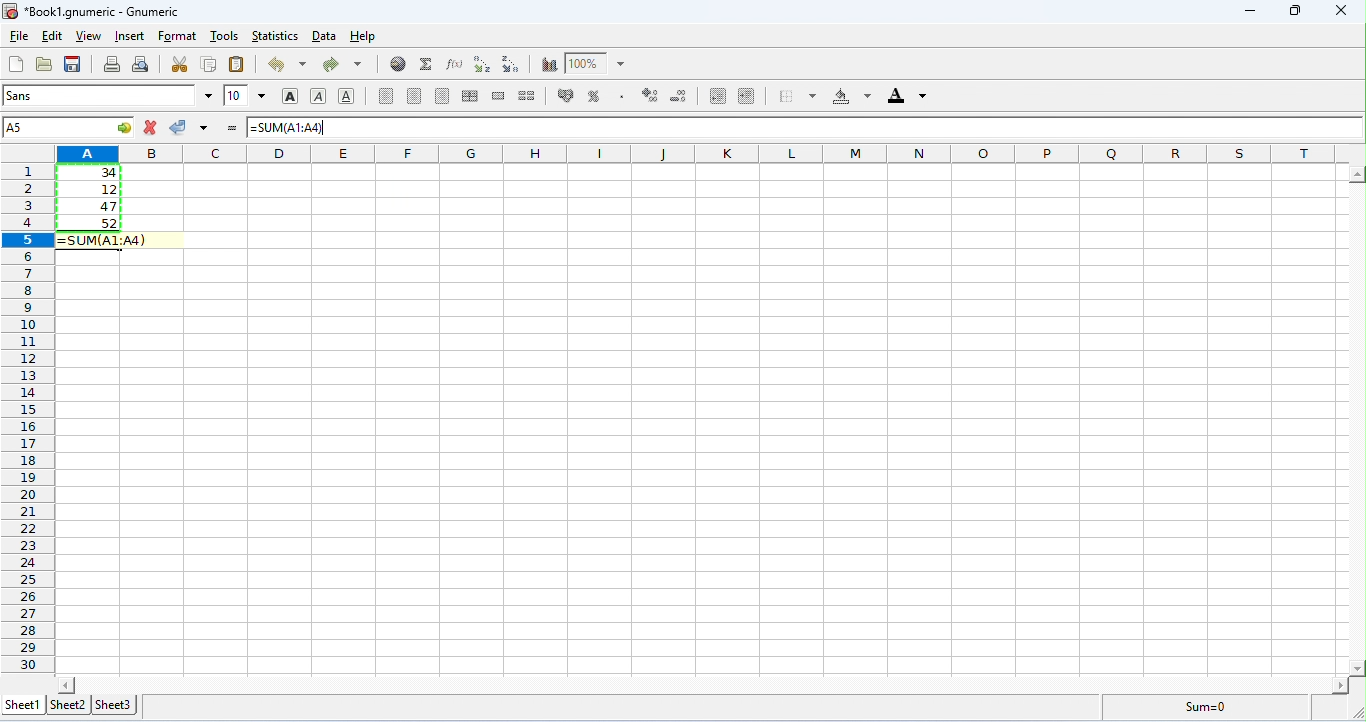  Describe the element at coordinates (1358, 420) in the screenshot. I see `space for vertical scroll bar` at that location.